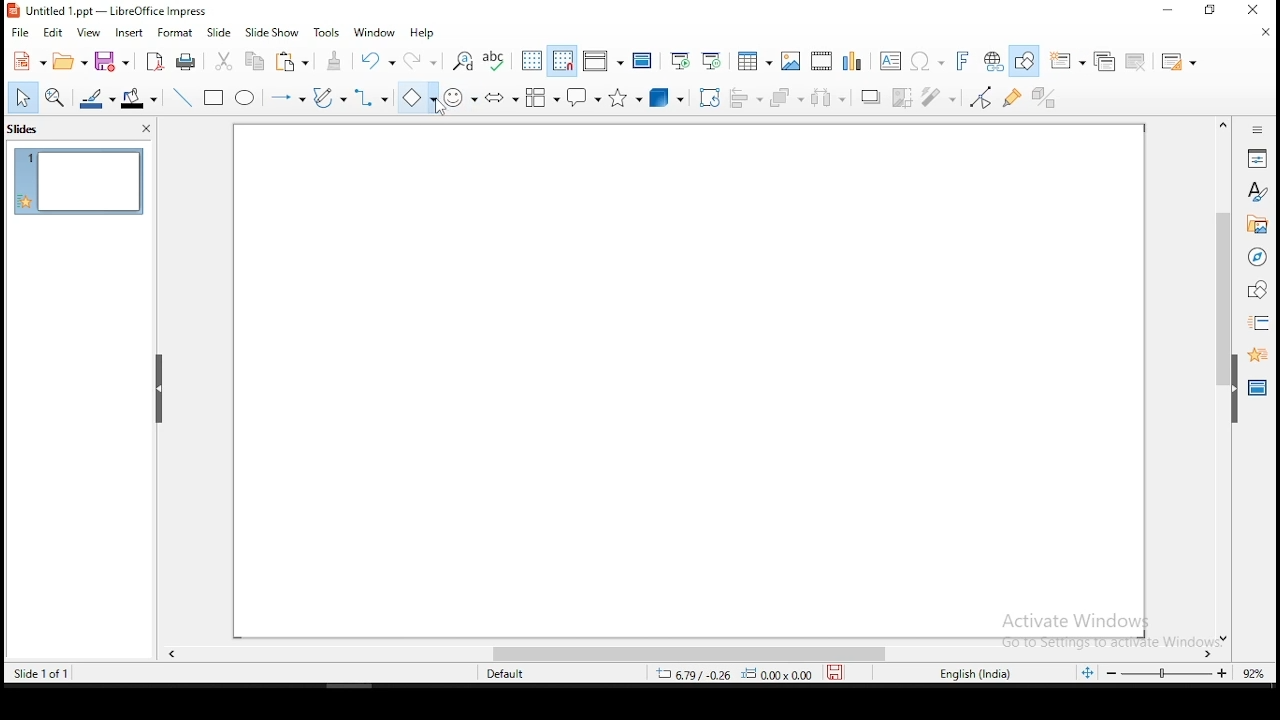 Image resolution: width=1280 pixels, height=720 pixels. Describe the element at coordinates (371, 98) in the screenshot. I see `connectors` at that location.